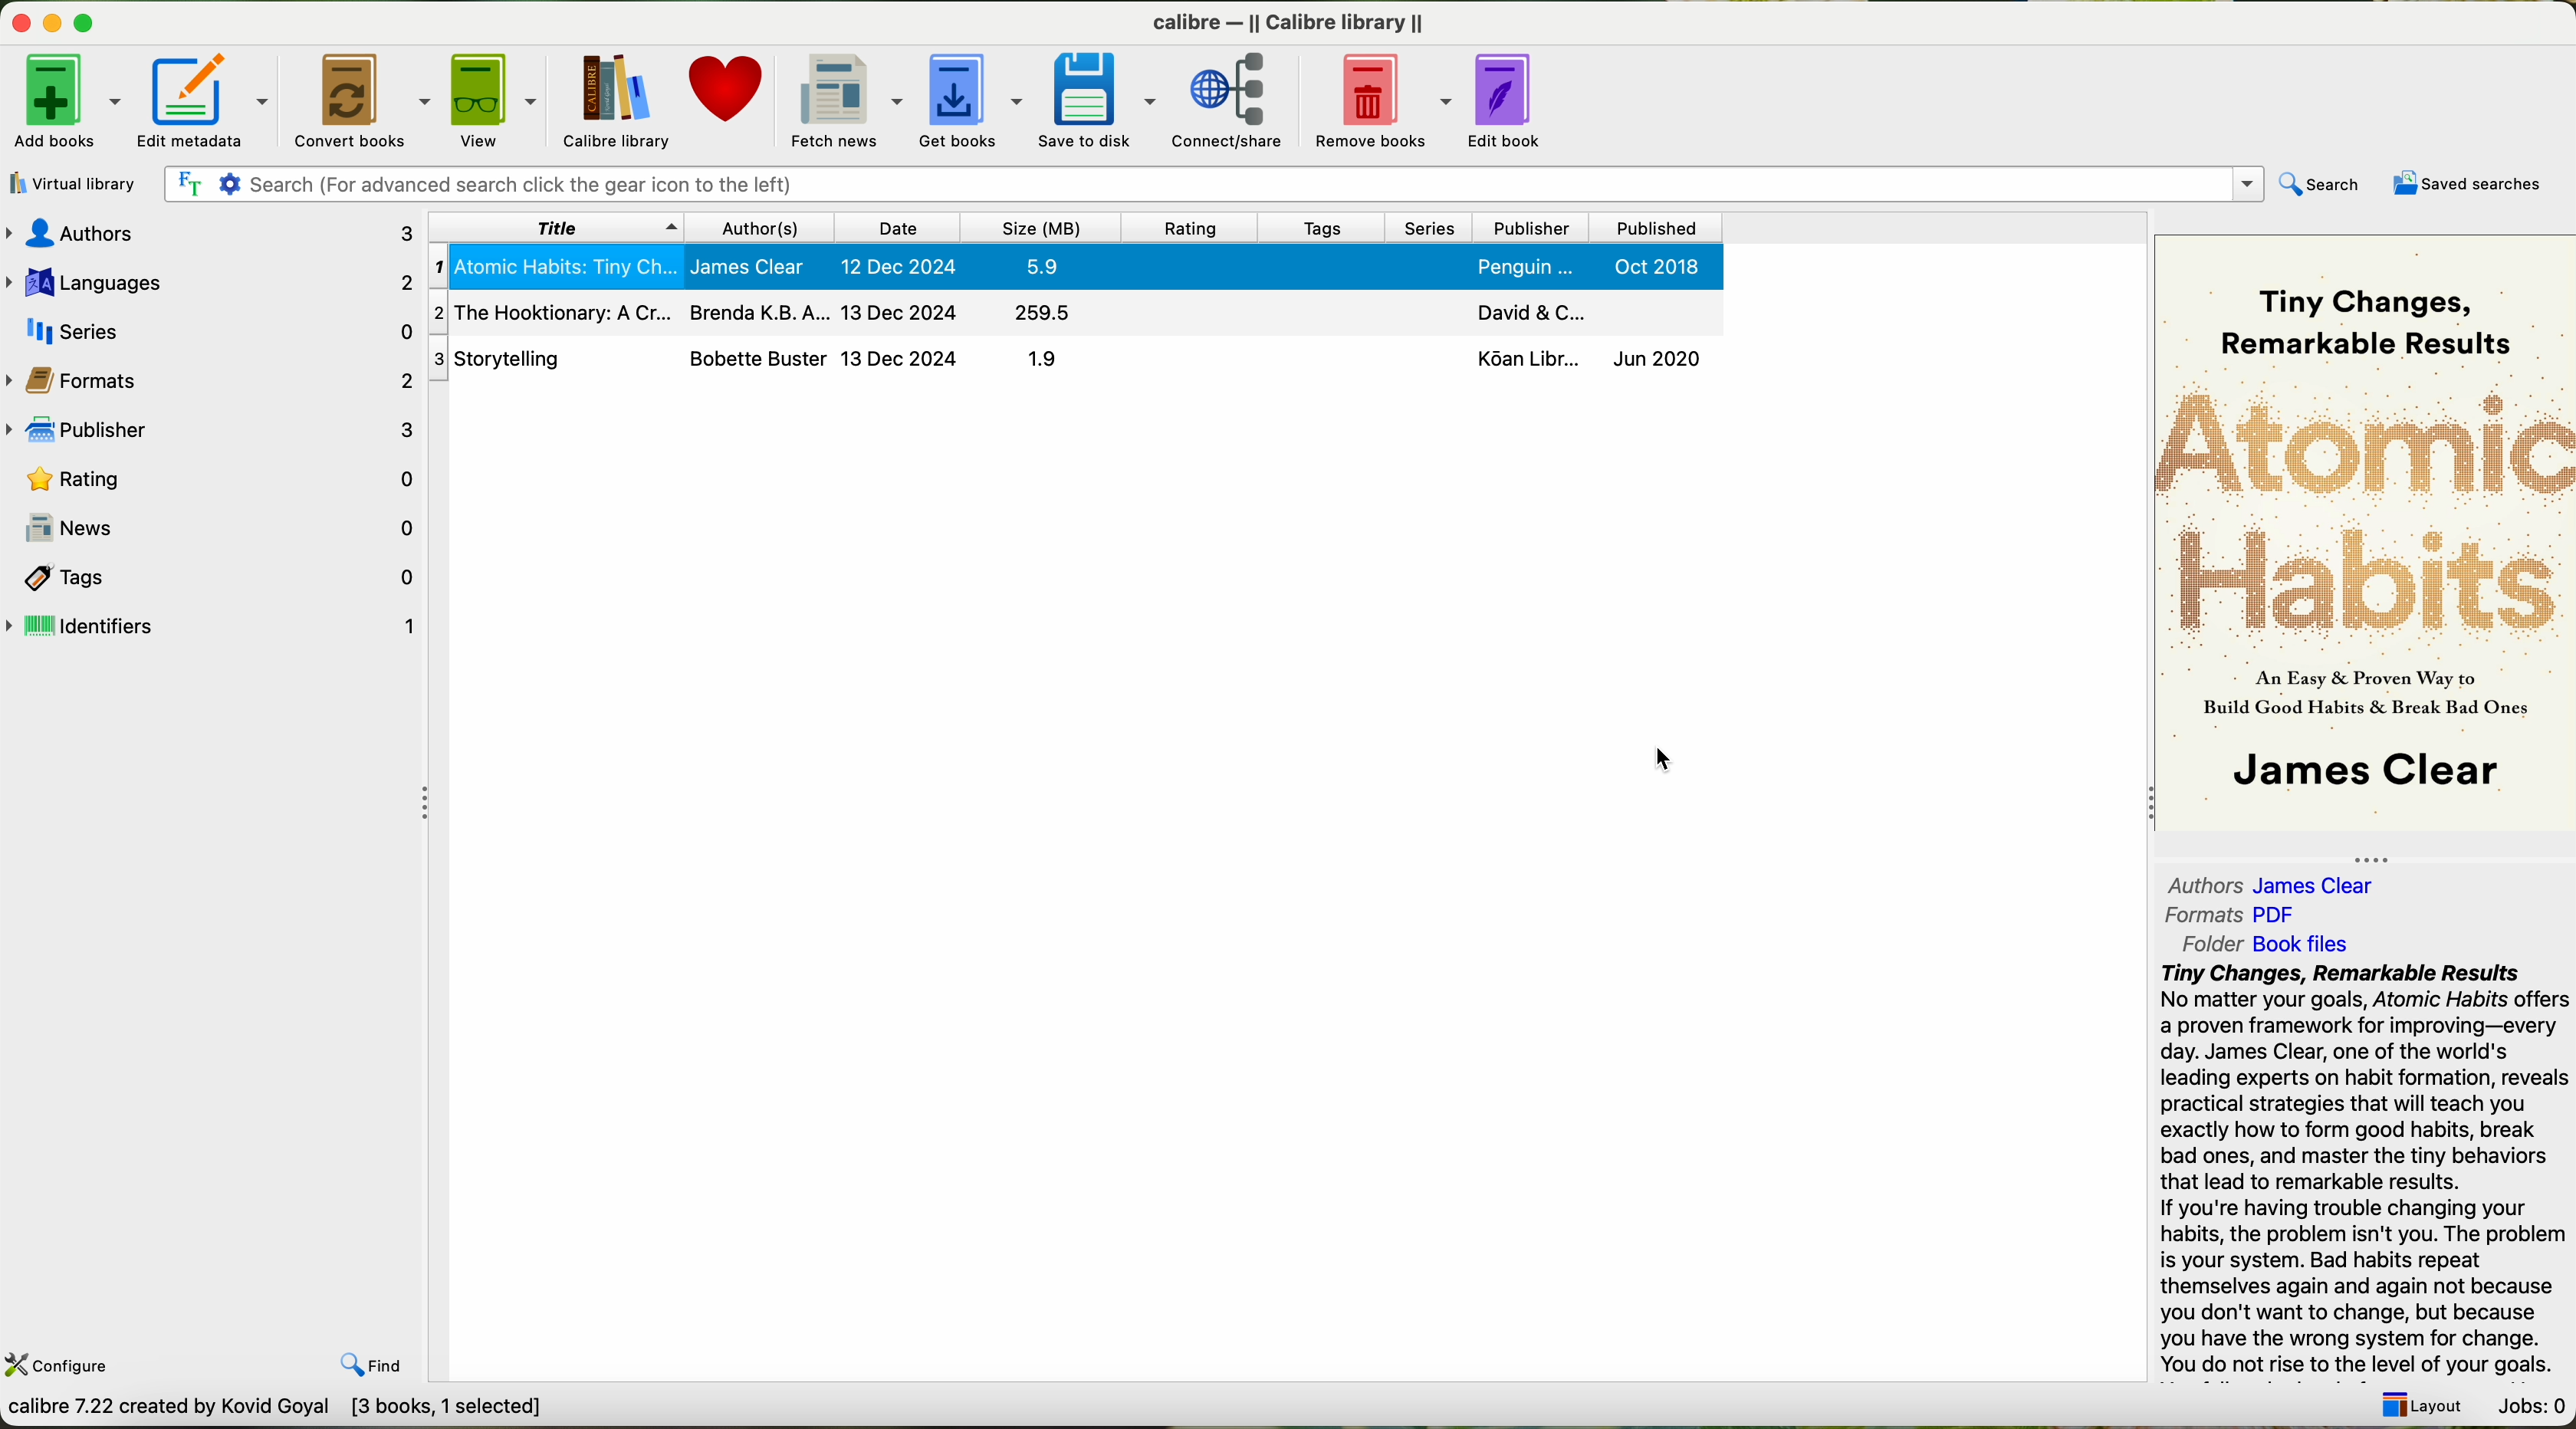 The height and width of the screenshot is (1429, 2576). I want to click on convert books, so click(358, 98).